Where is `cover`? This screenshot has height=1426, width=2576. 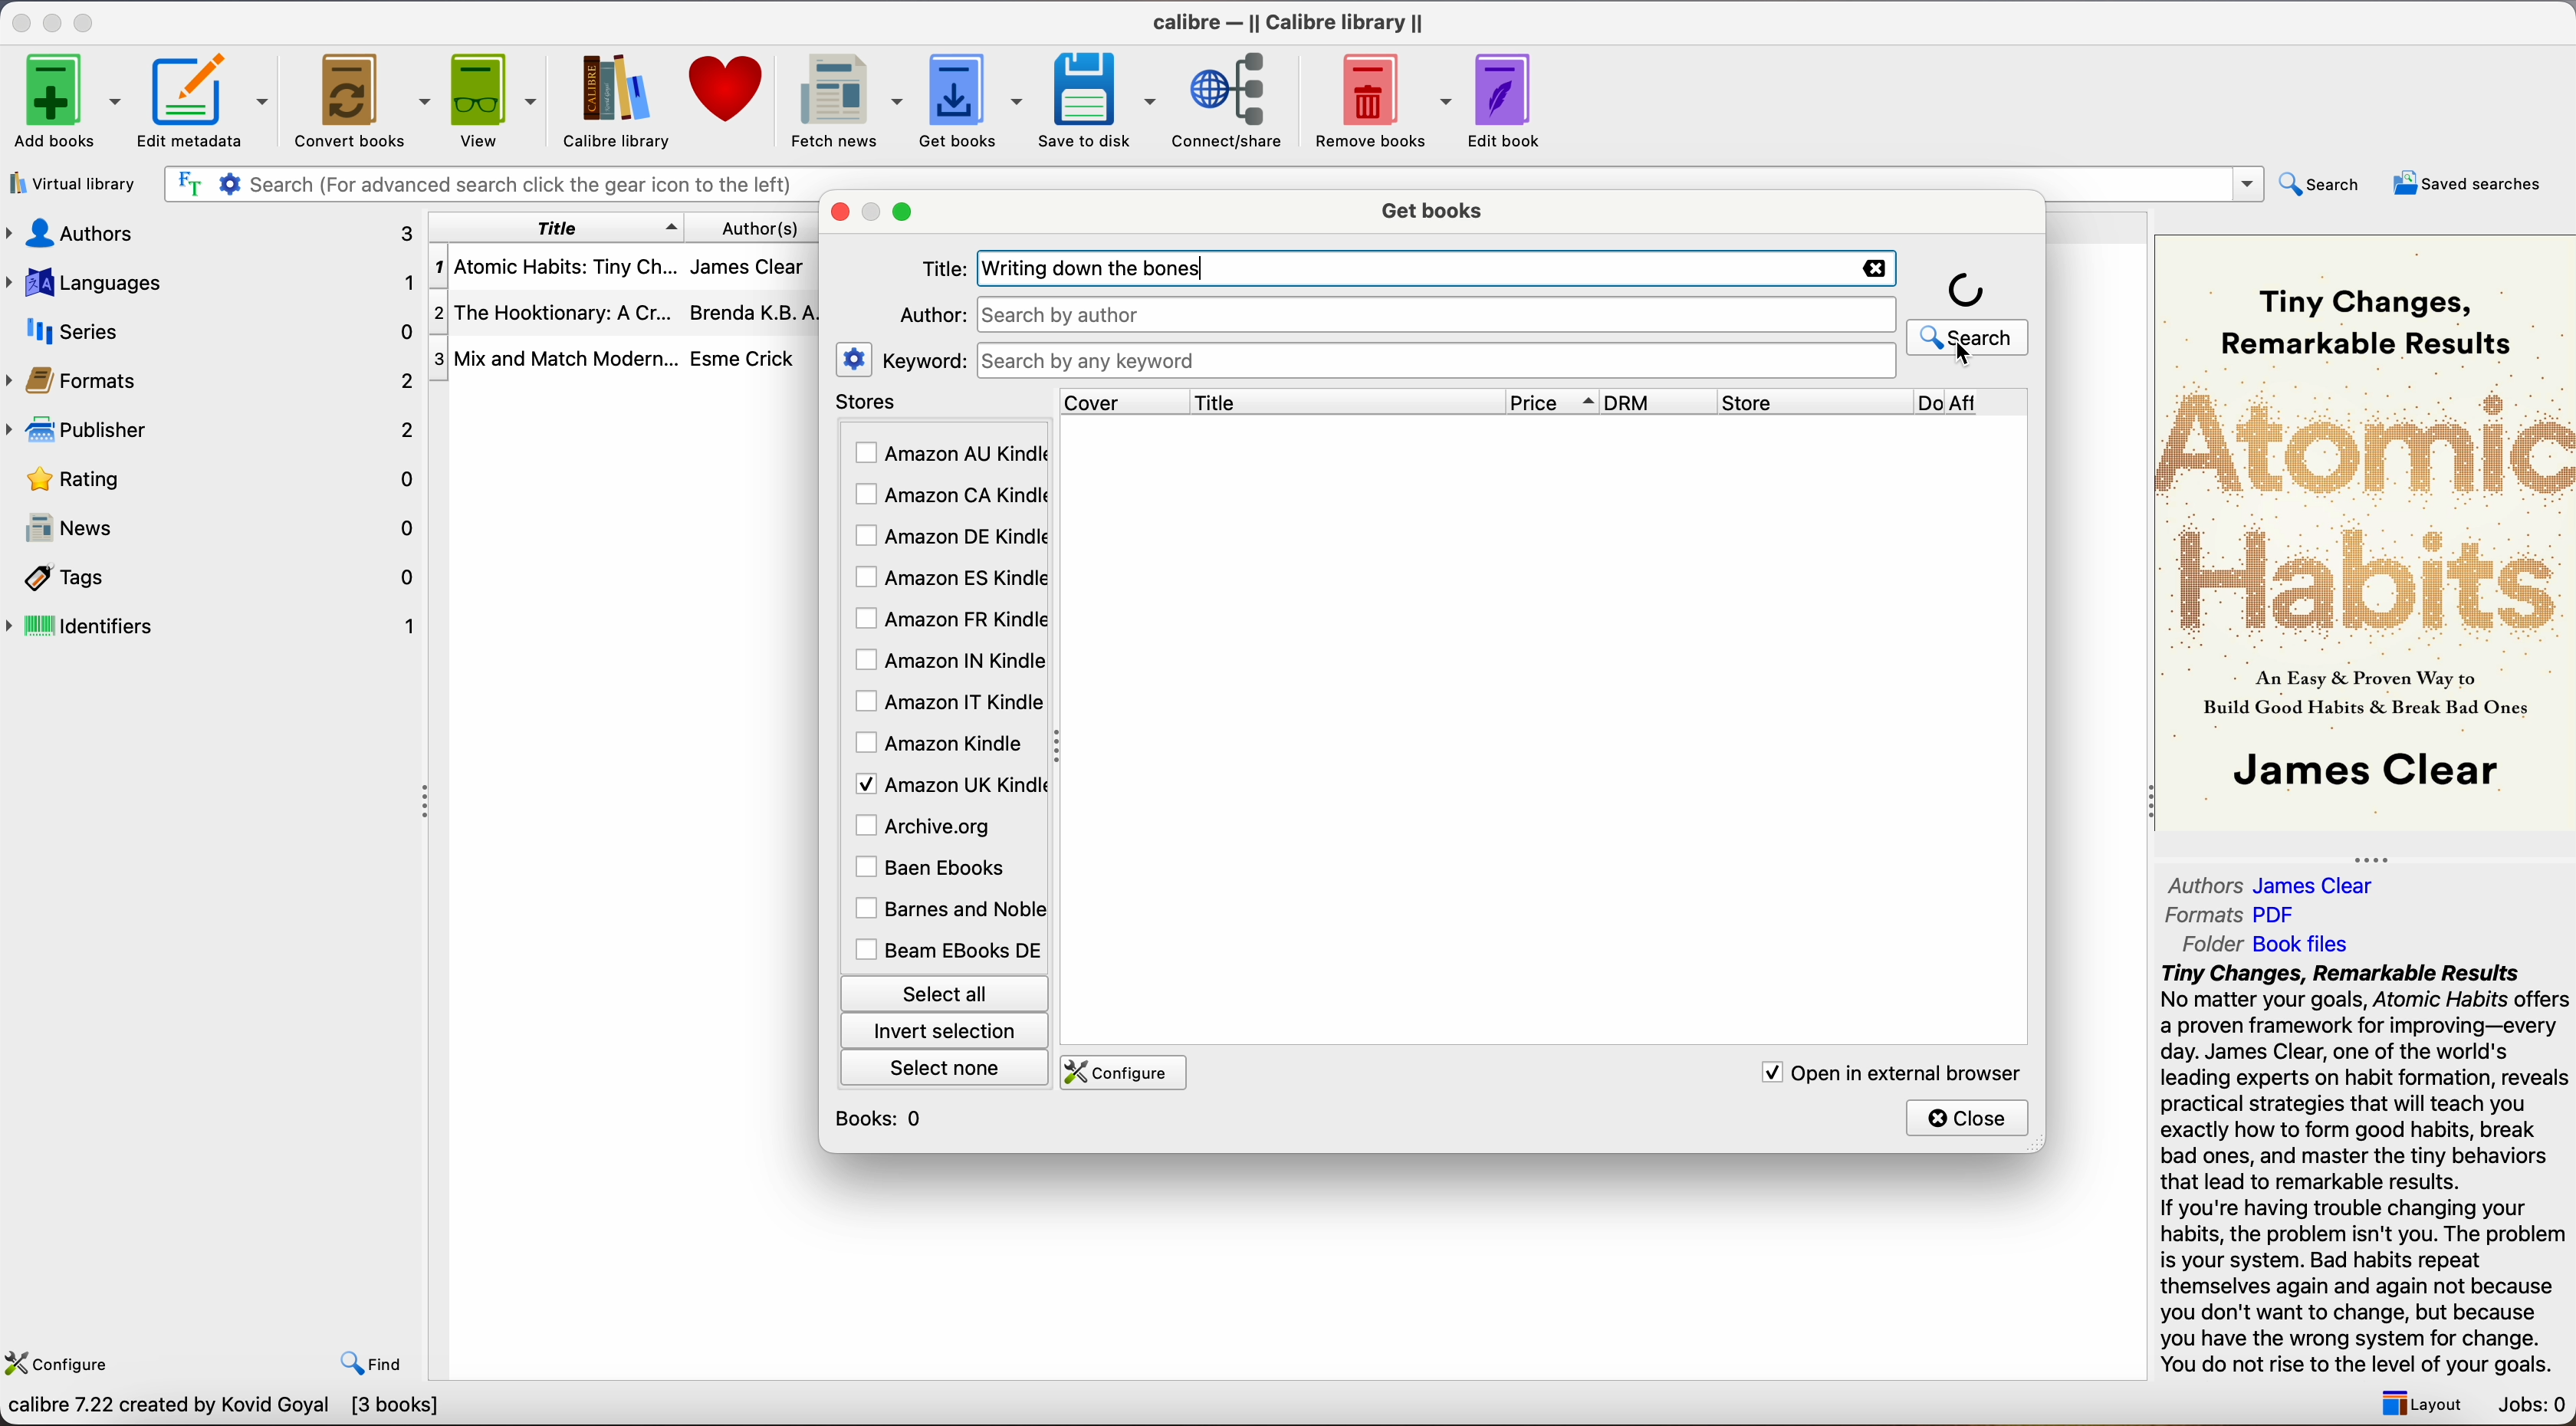 cover is located at coordinates (1124, 401).